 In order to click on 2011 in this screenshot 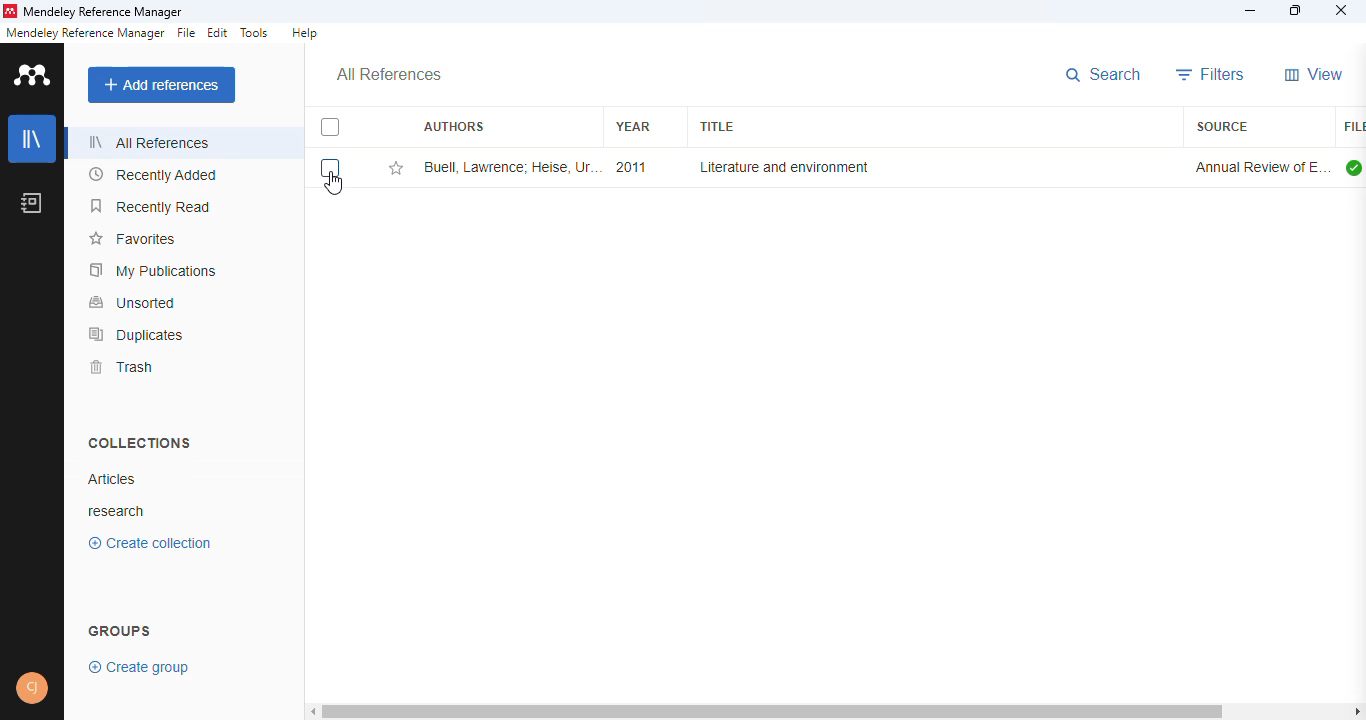, I will do `click(630, 167)`.